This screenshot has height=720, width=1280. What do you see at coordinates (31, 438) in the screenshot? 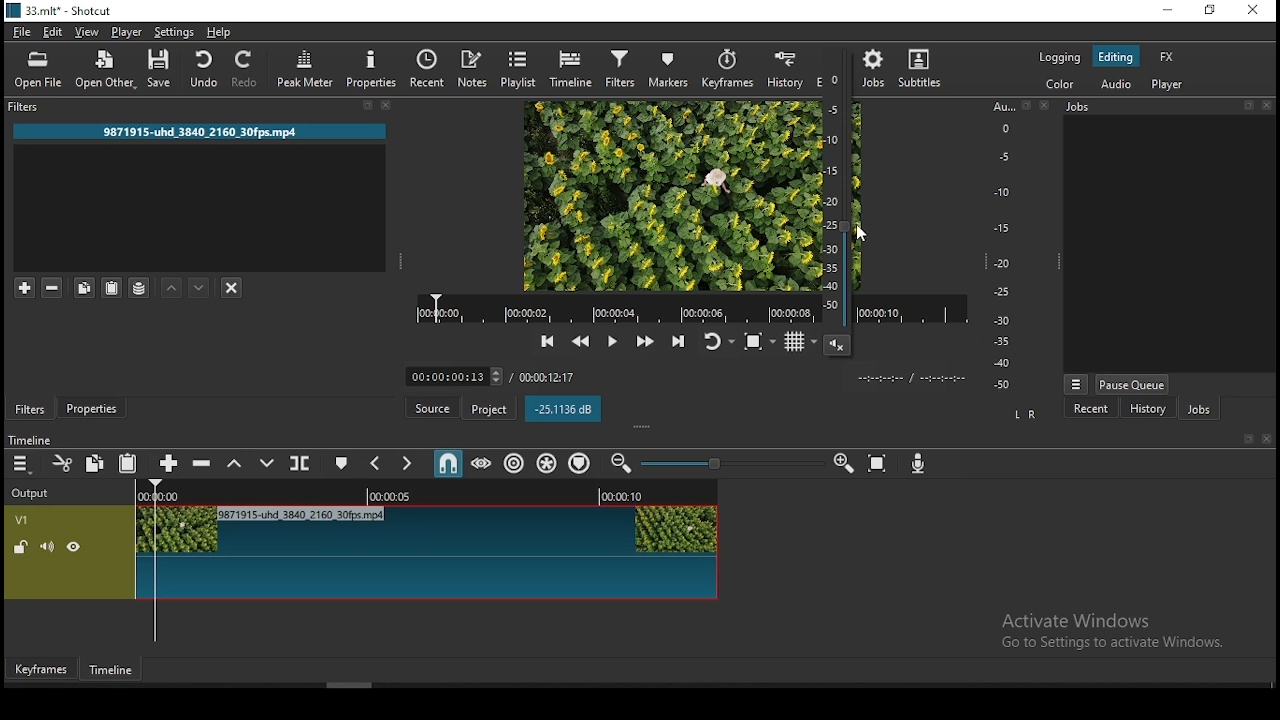
I see `time line` at bounding box center [31, 438].